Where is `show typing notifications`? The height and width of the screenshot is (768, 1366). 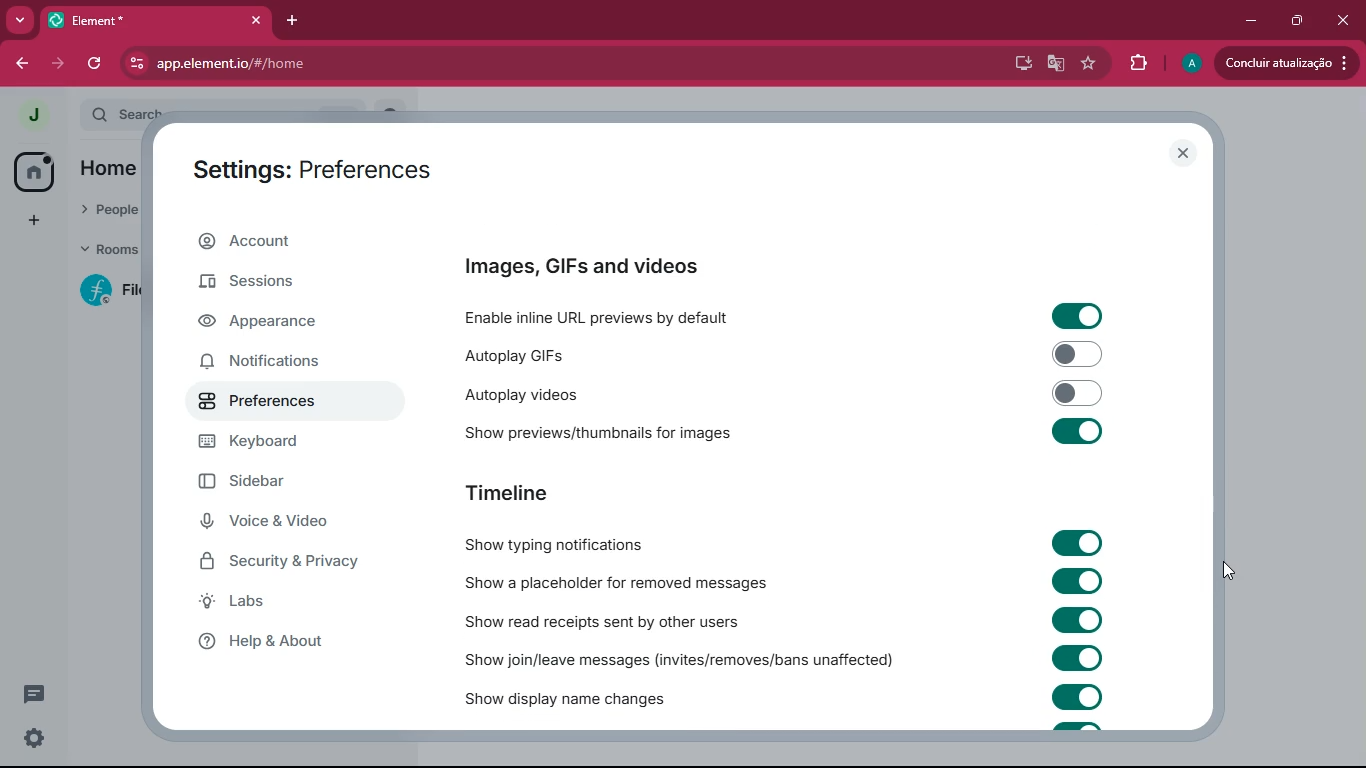 show typing notifications is located at coordinates (552, 541).